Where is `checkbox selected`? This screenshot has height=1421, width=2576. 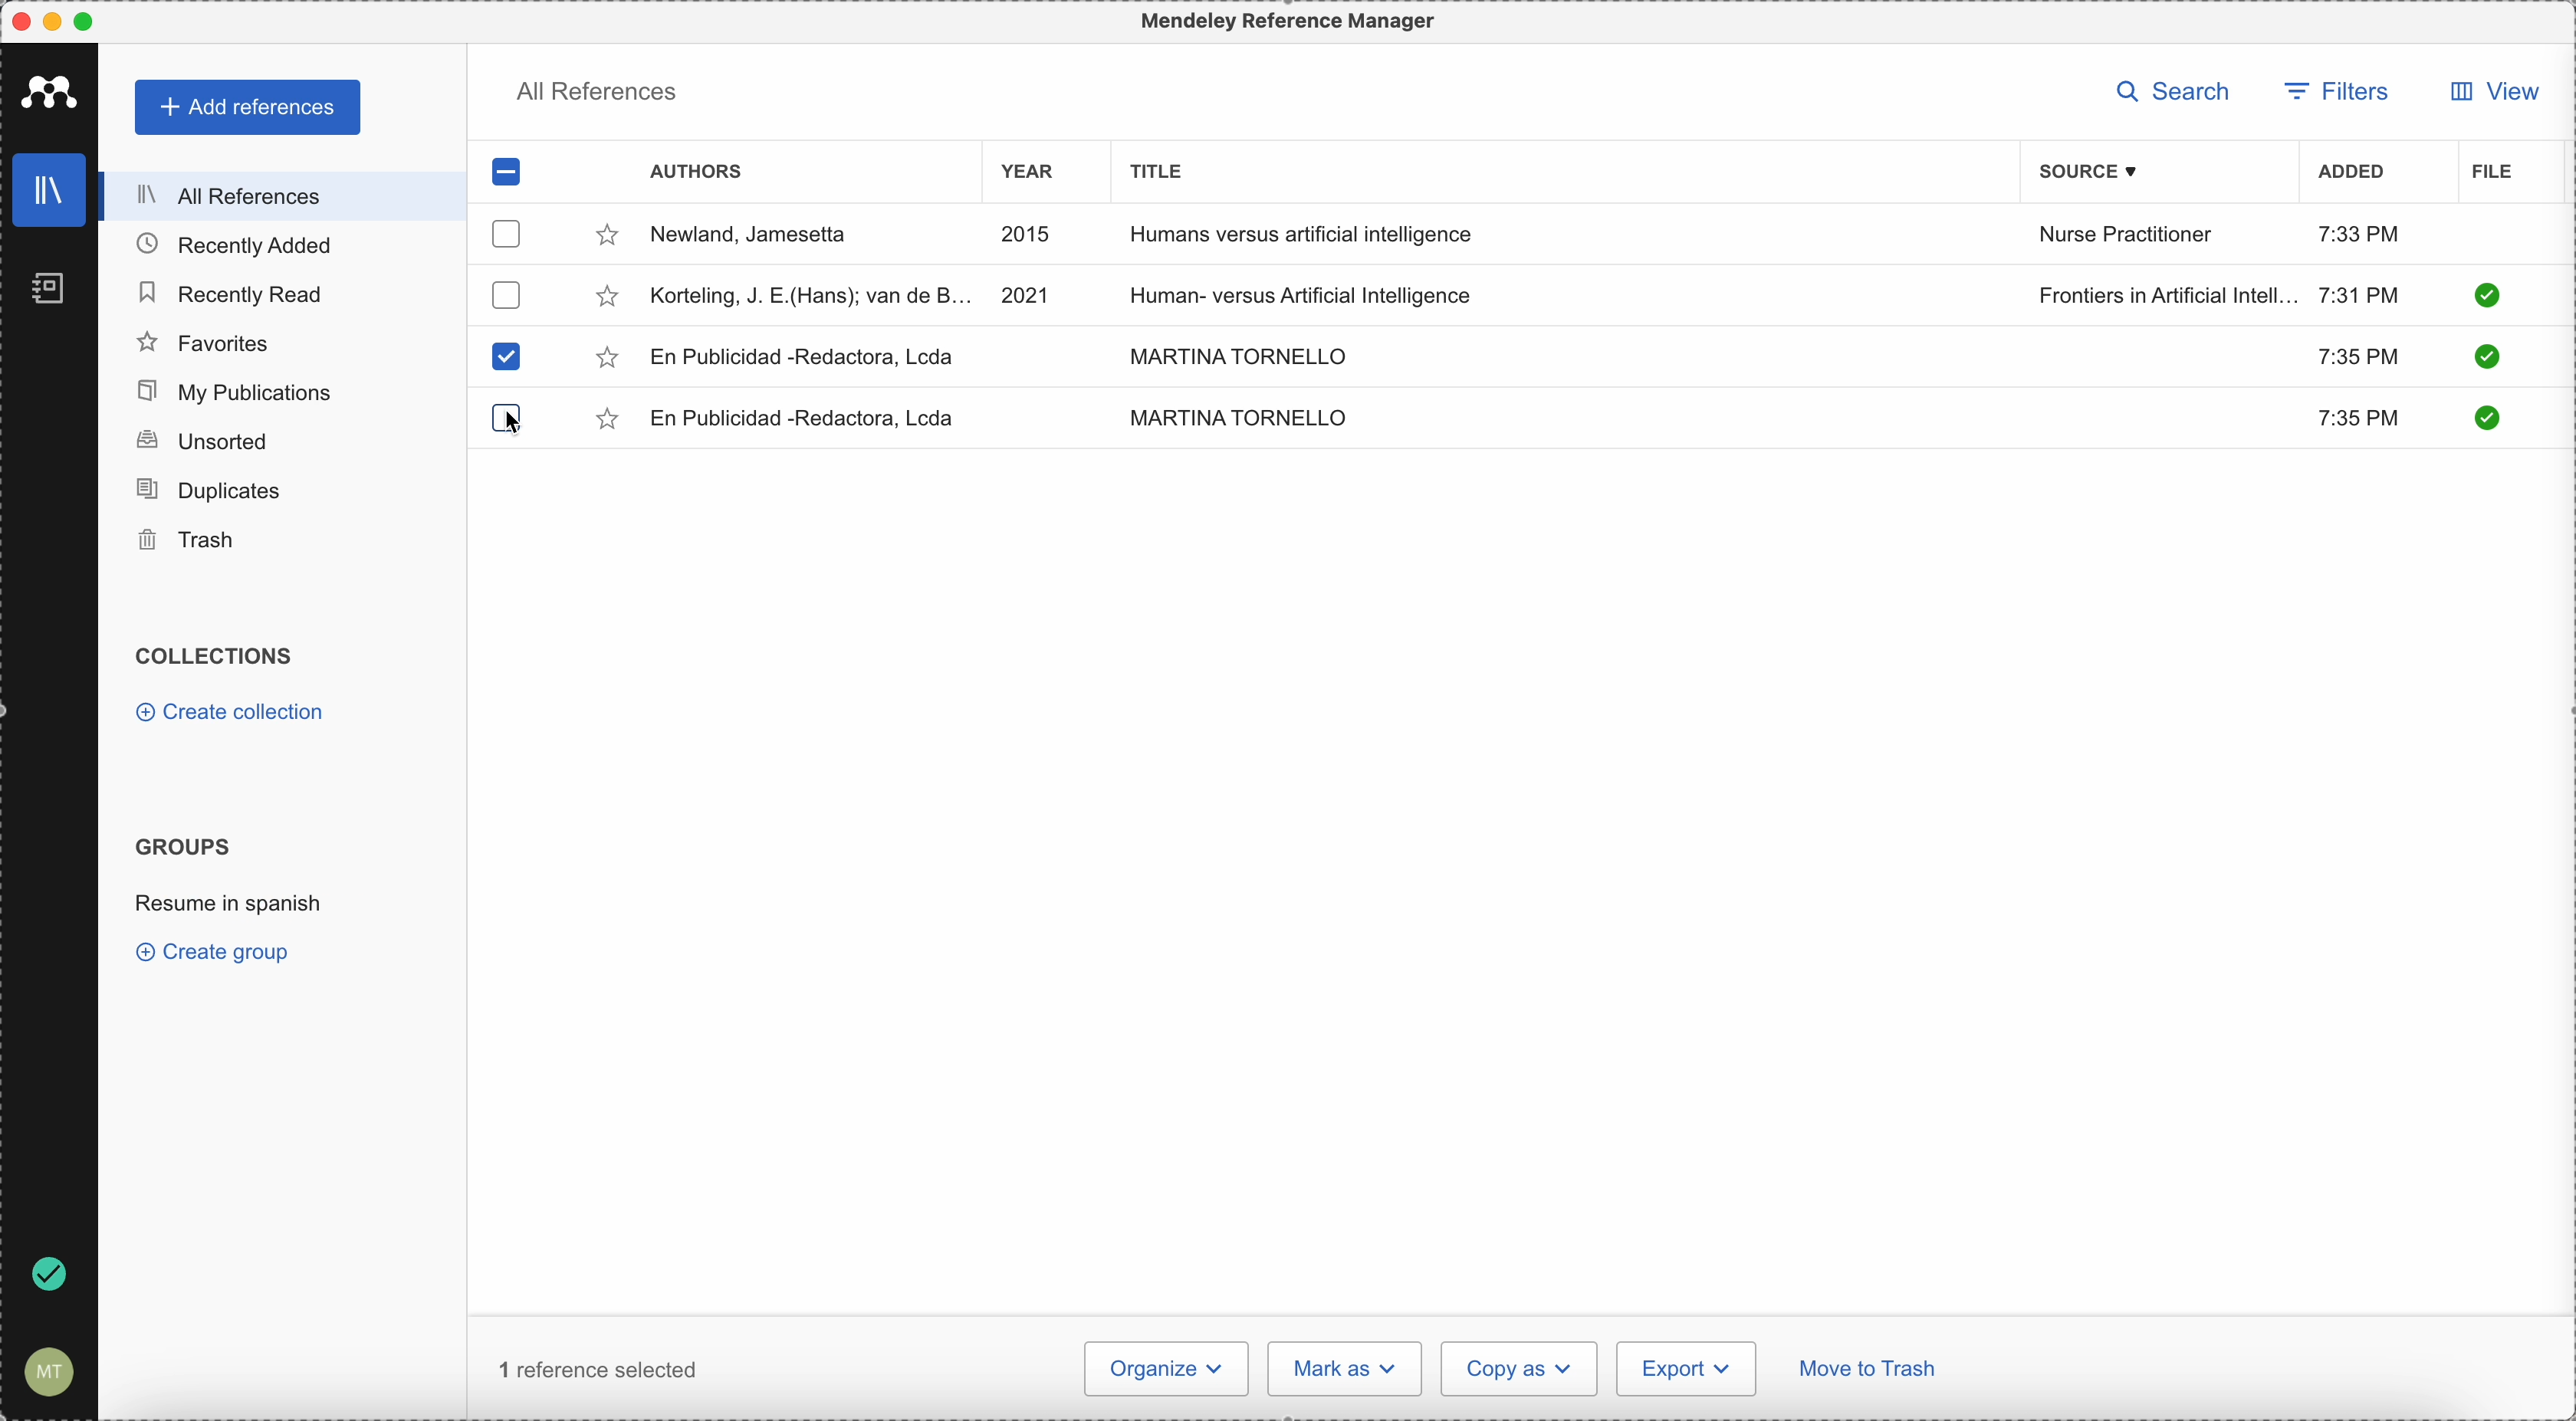
checkbox selected is located at coordinates (506, 357).